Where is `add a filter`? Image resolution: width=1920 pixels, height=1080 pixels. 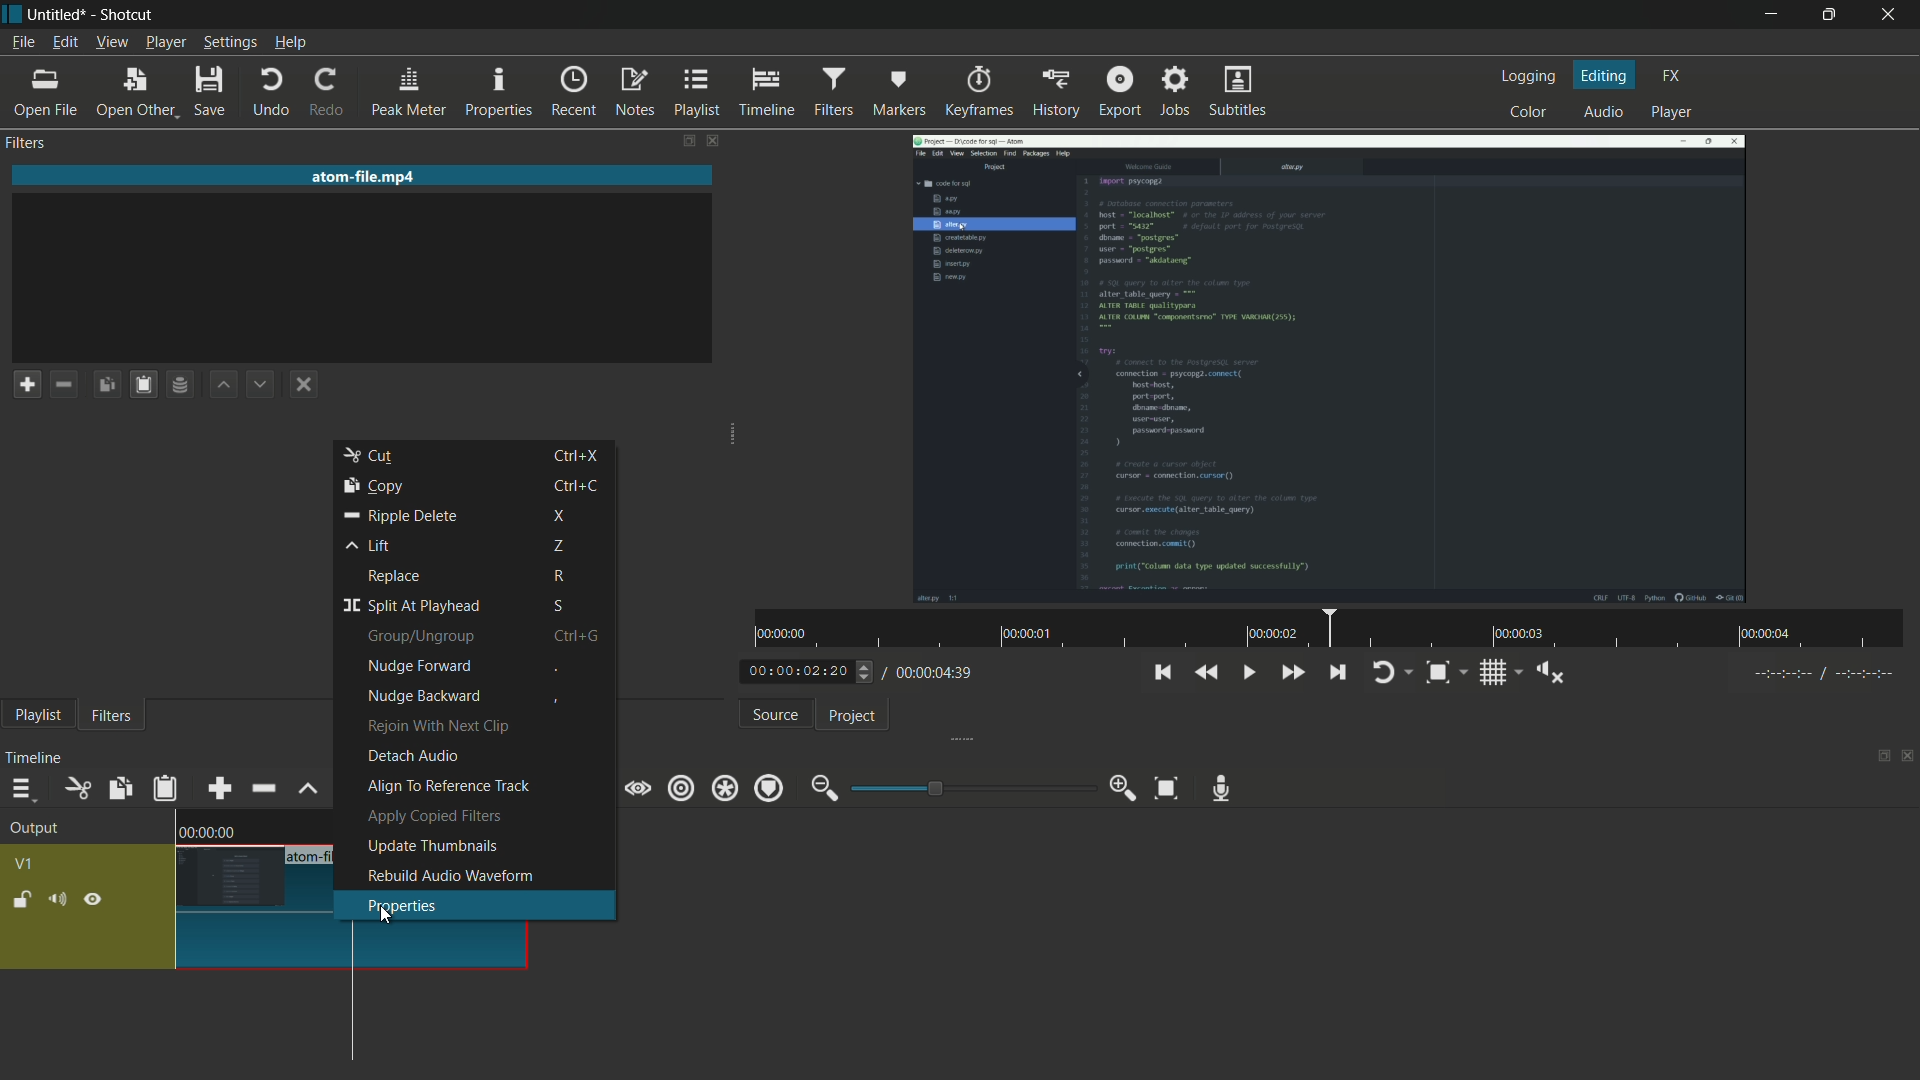
add a filter is located at coordinates (23, 388).